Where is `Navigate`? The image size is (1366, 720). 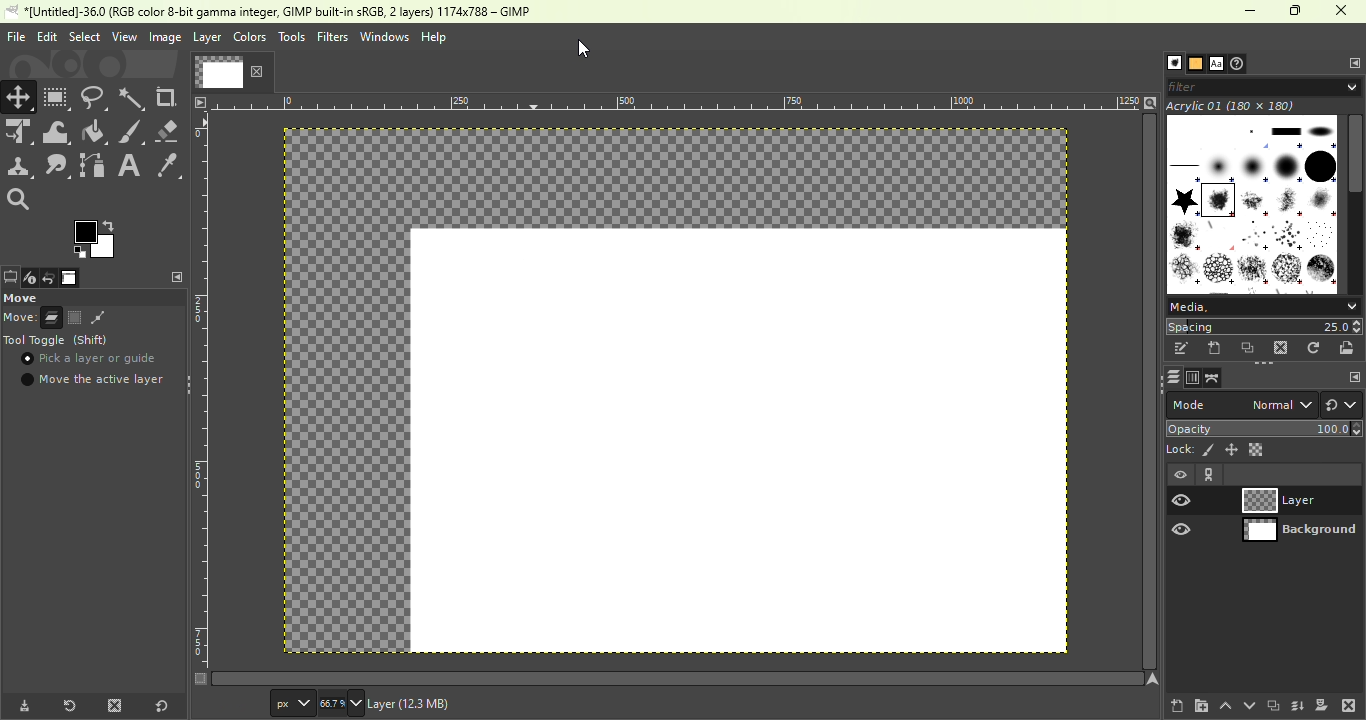 Navigate is located at coordinates (1153, 679).